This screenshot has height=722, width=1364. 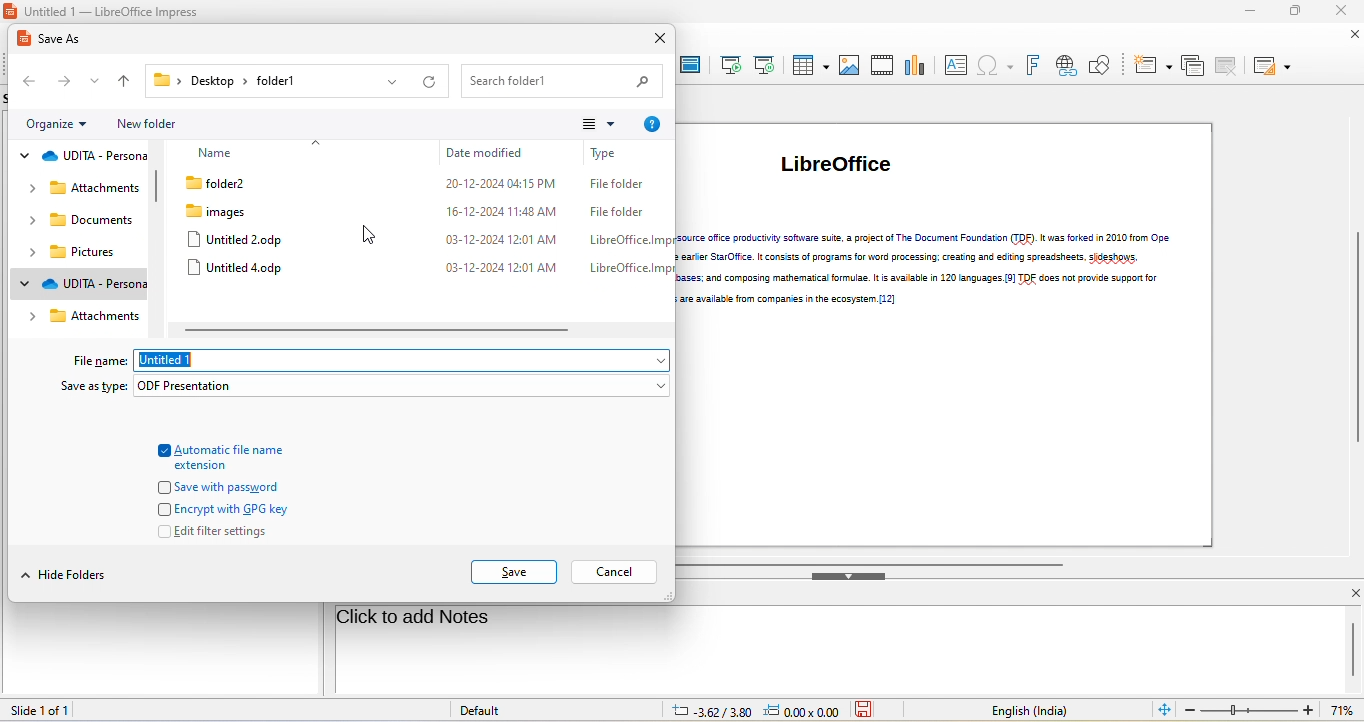 I want to click on Us-l12-2024 1201 AM, so click(x=495, y=240).